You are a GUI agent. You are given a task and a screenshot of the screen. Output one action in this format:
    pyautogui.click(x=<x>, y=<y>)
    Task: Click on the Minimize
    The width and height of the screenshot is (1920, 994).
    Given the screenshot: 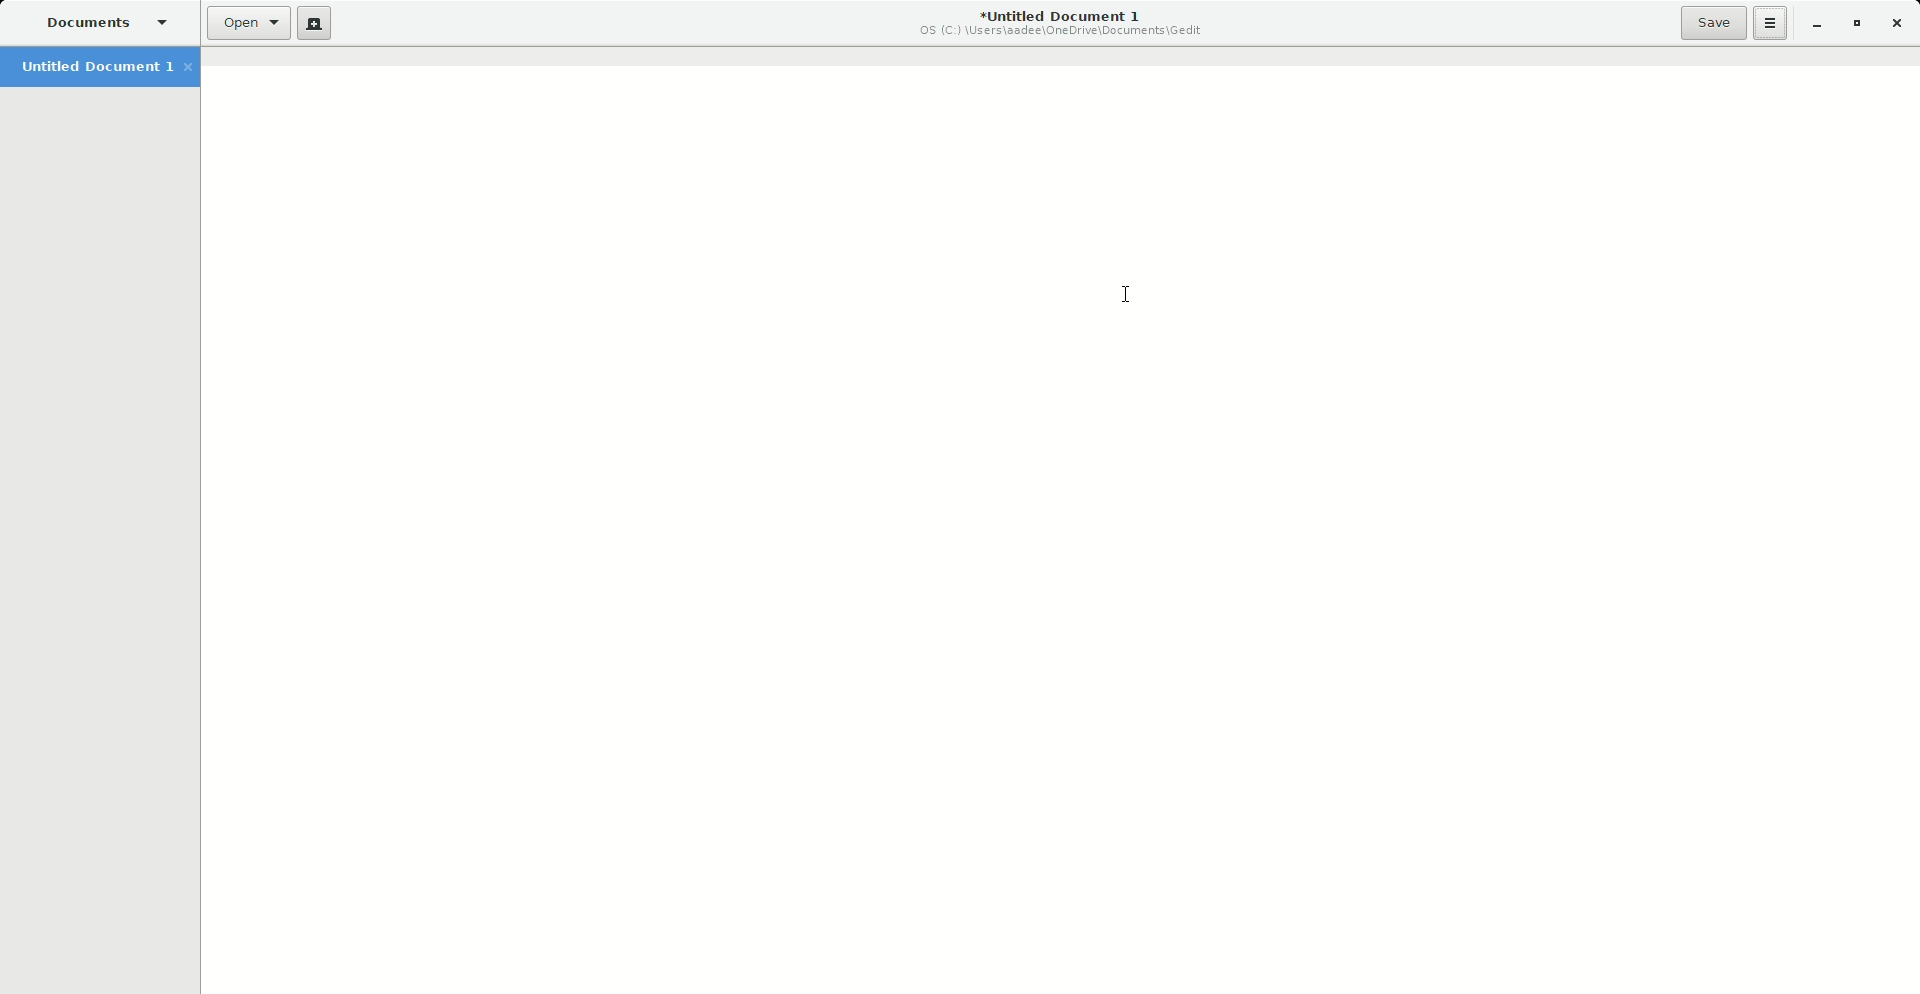 What is the action you would take?
    pyautogui.click(x=1809, y=24)
    